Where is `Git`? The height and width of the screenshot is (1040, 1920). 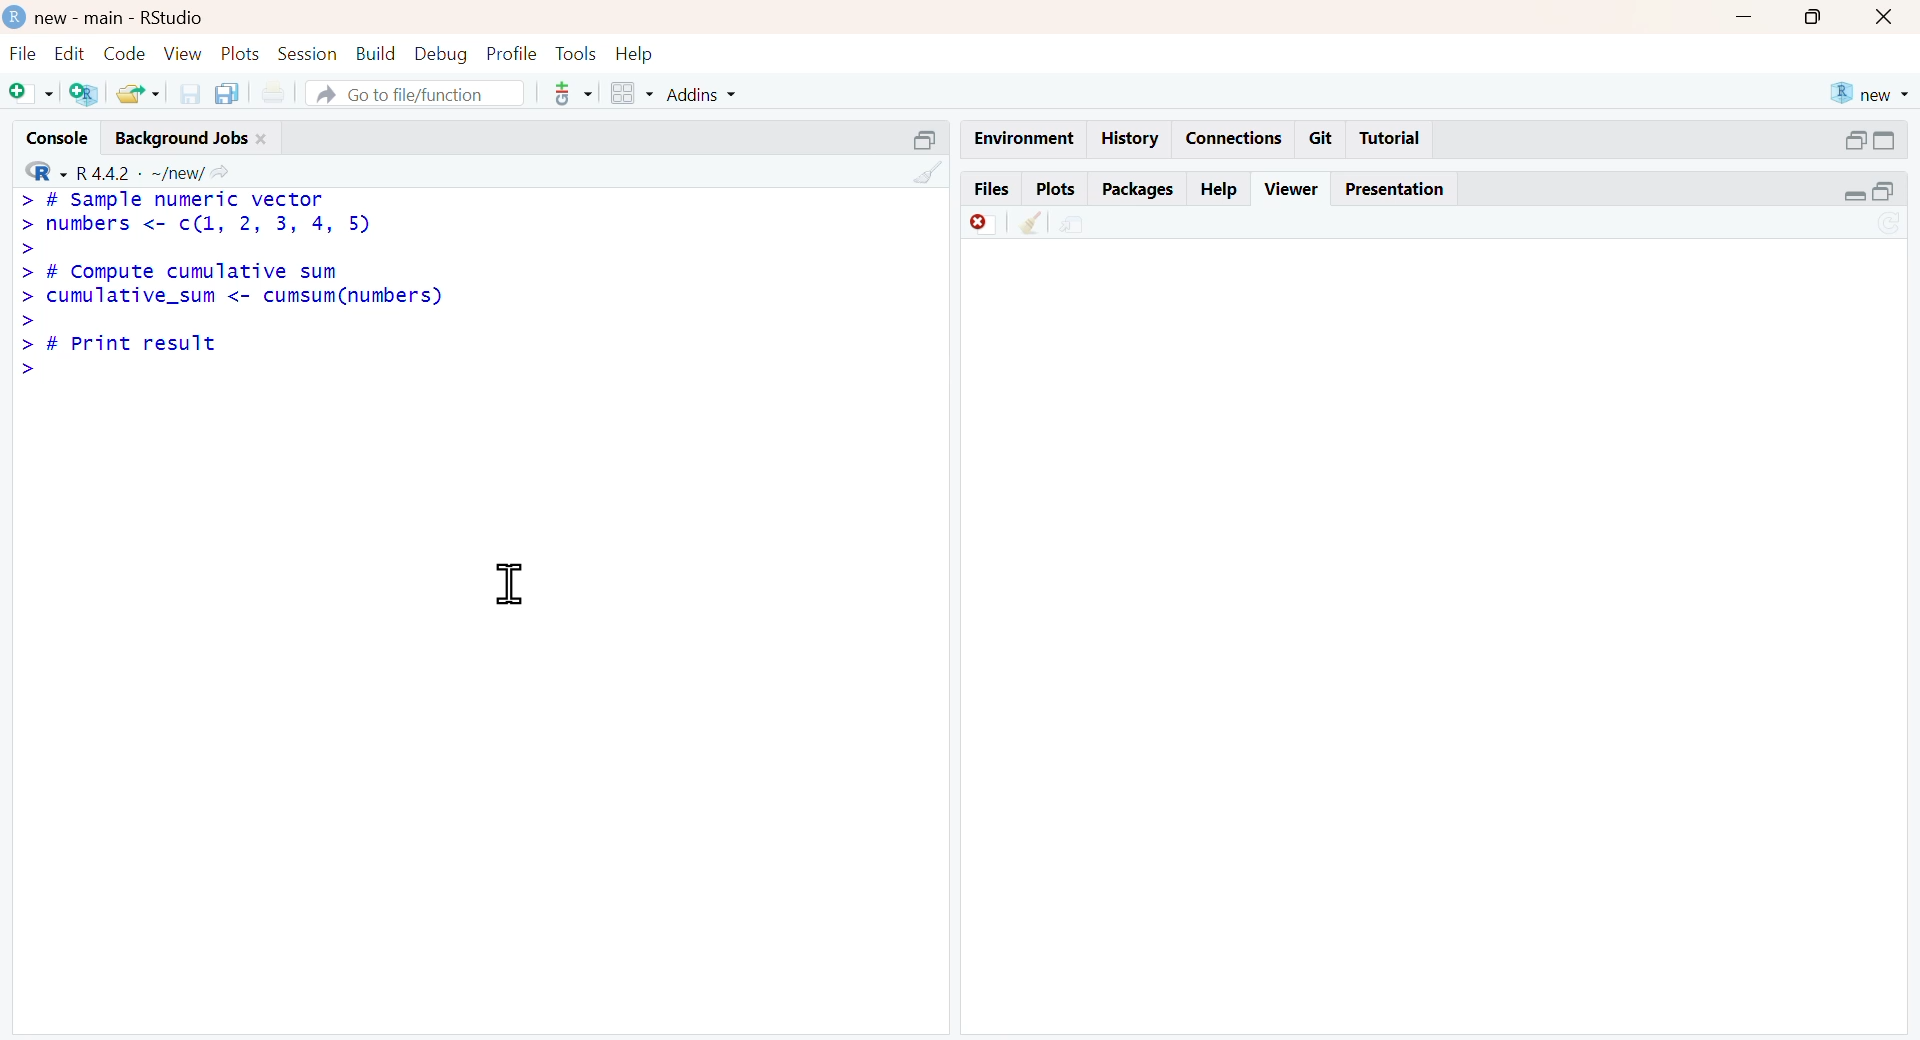 Git is located at coordinates (1320, 139).